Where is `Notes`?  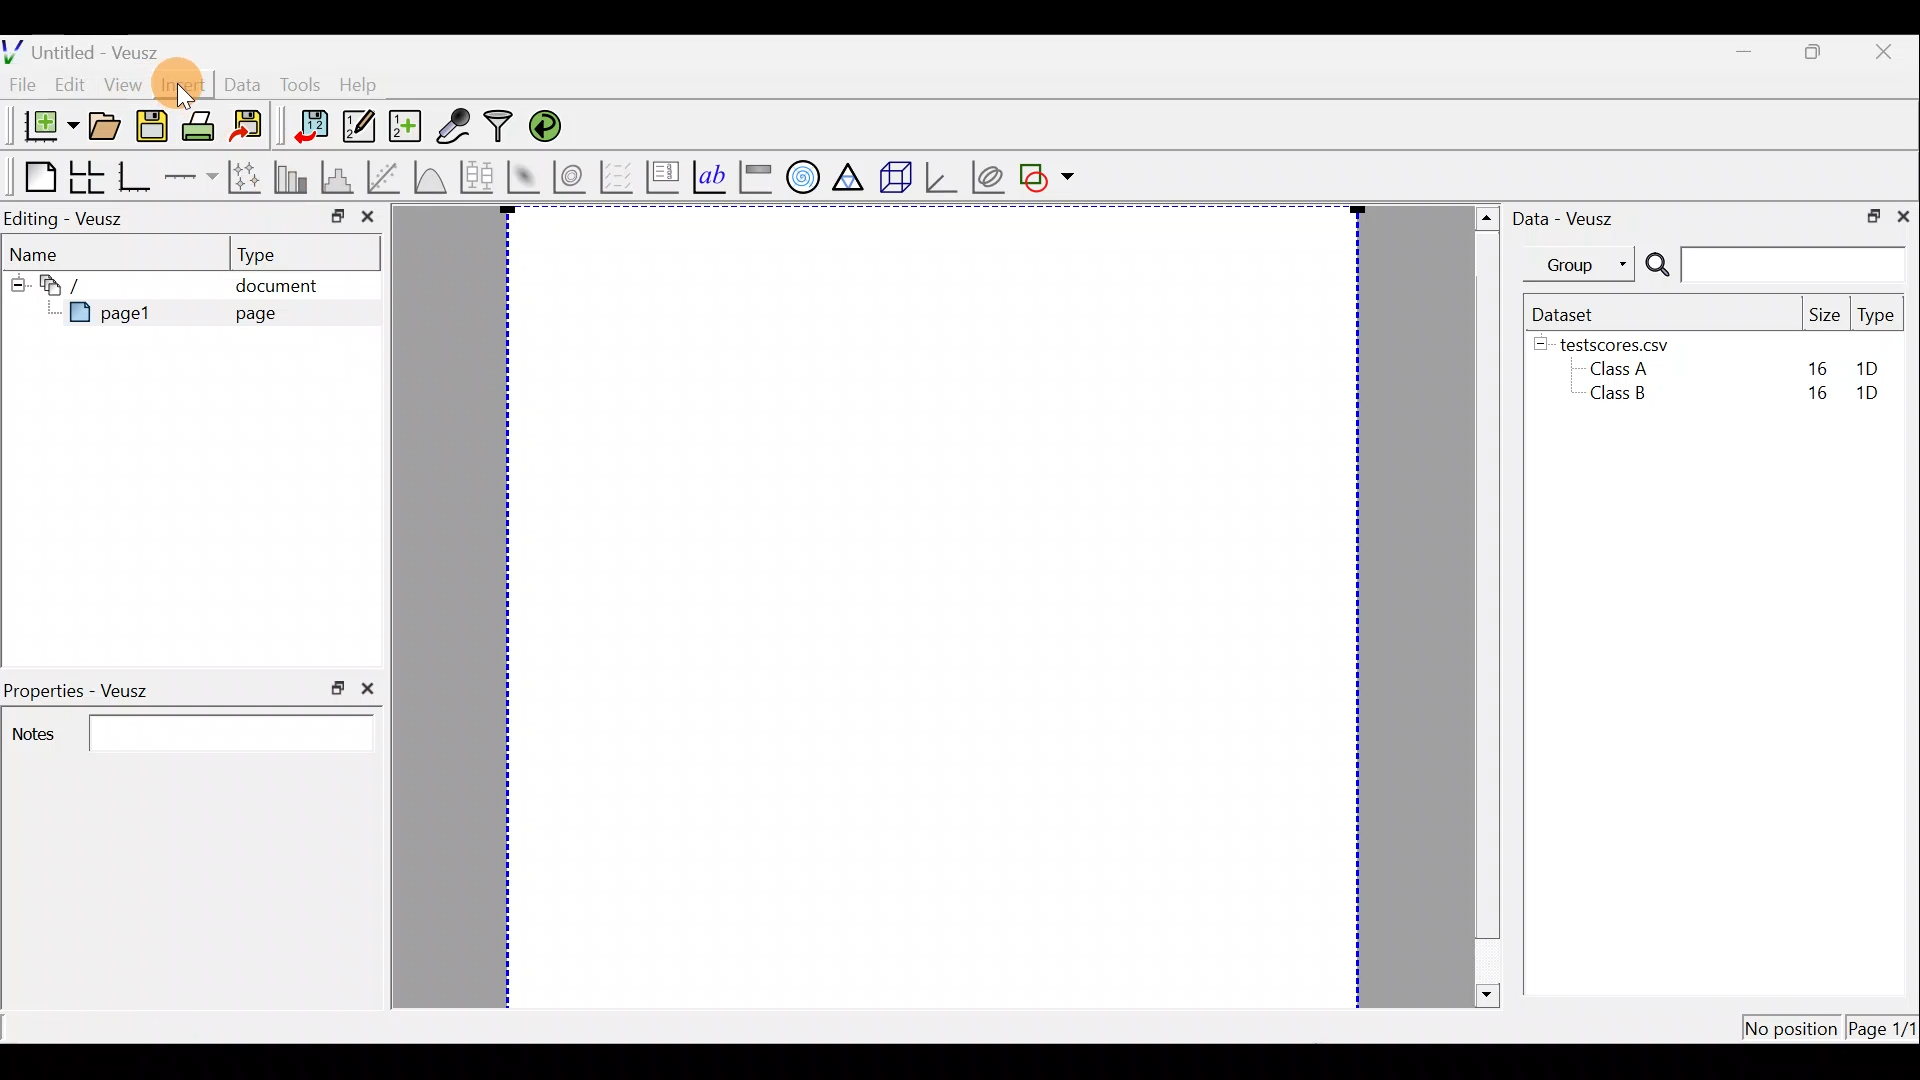
Notes is located at coordinates (188, 731).